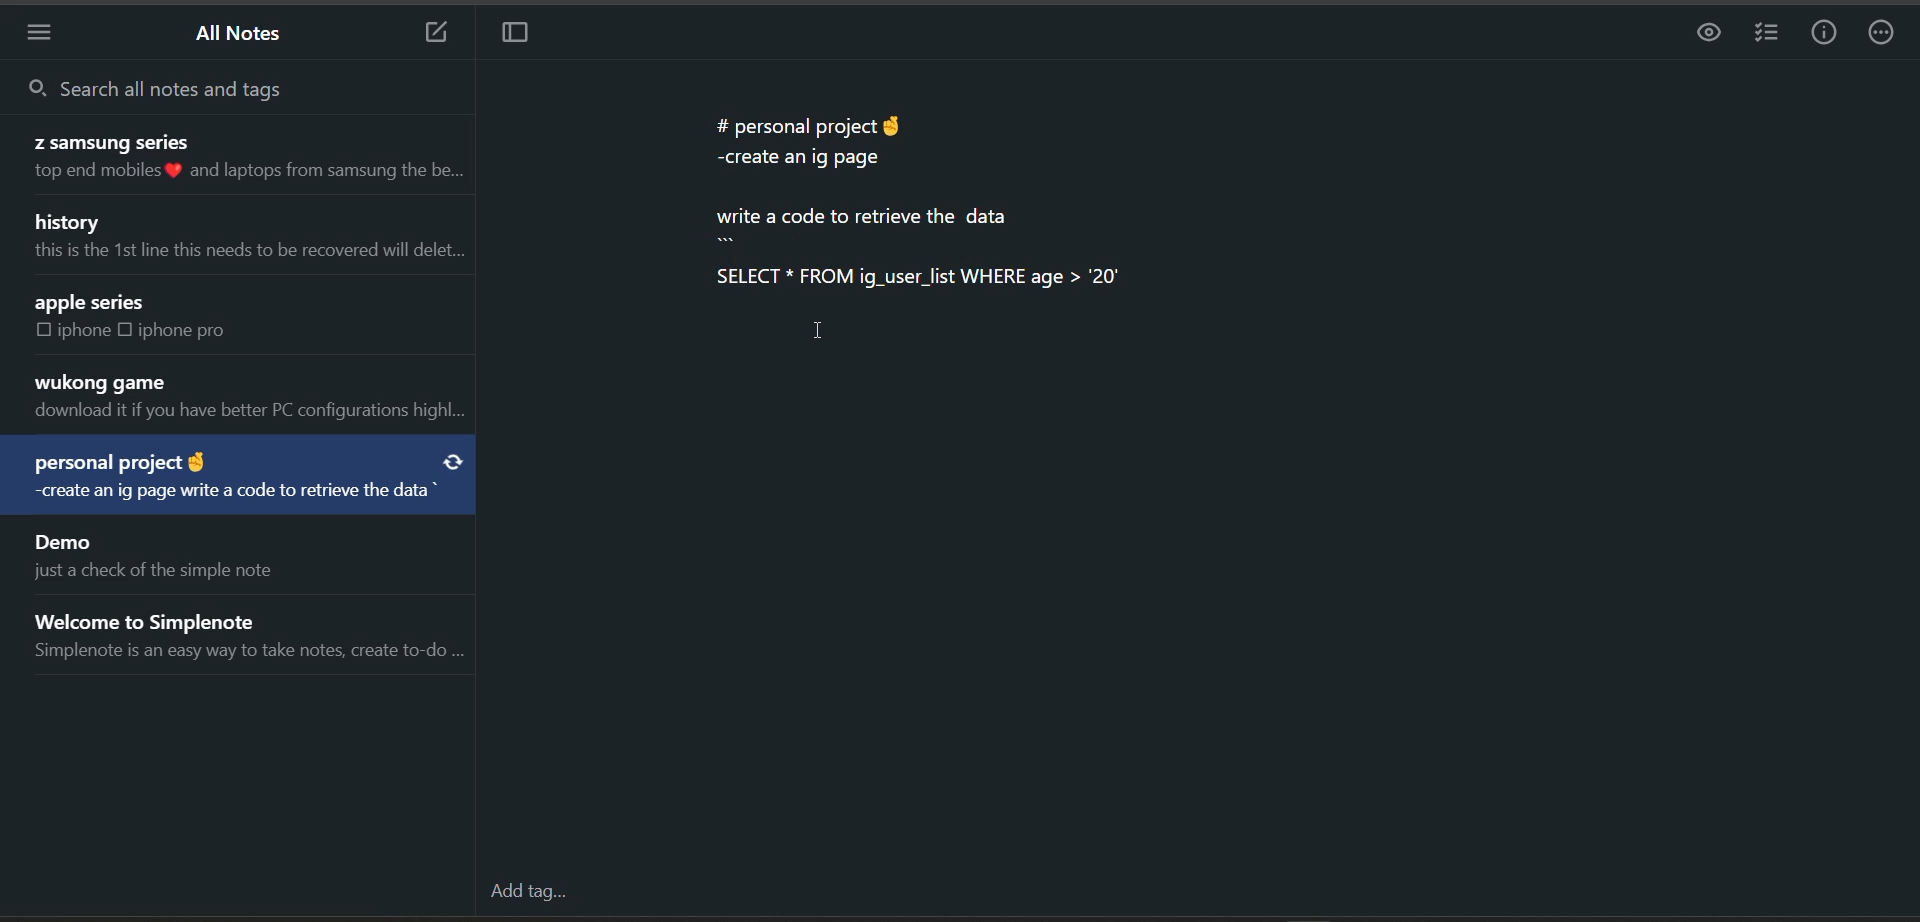 The height and width of the screenshot is (922, 1920). I want to click on preview, so click(1703, 35).